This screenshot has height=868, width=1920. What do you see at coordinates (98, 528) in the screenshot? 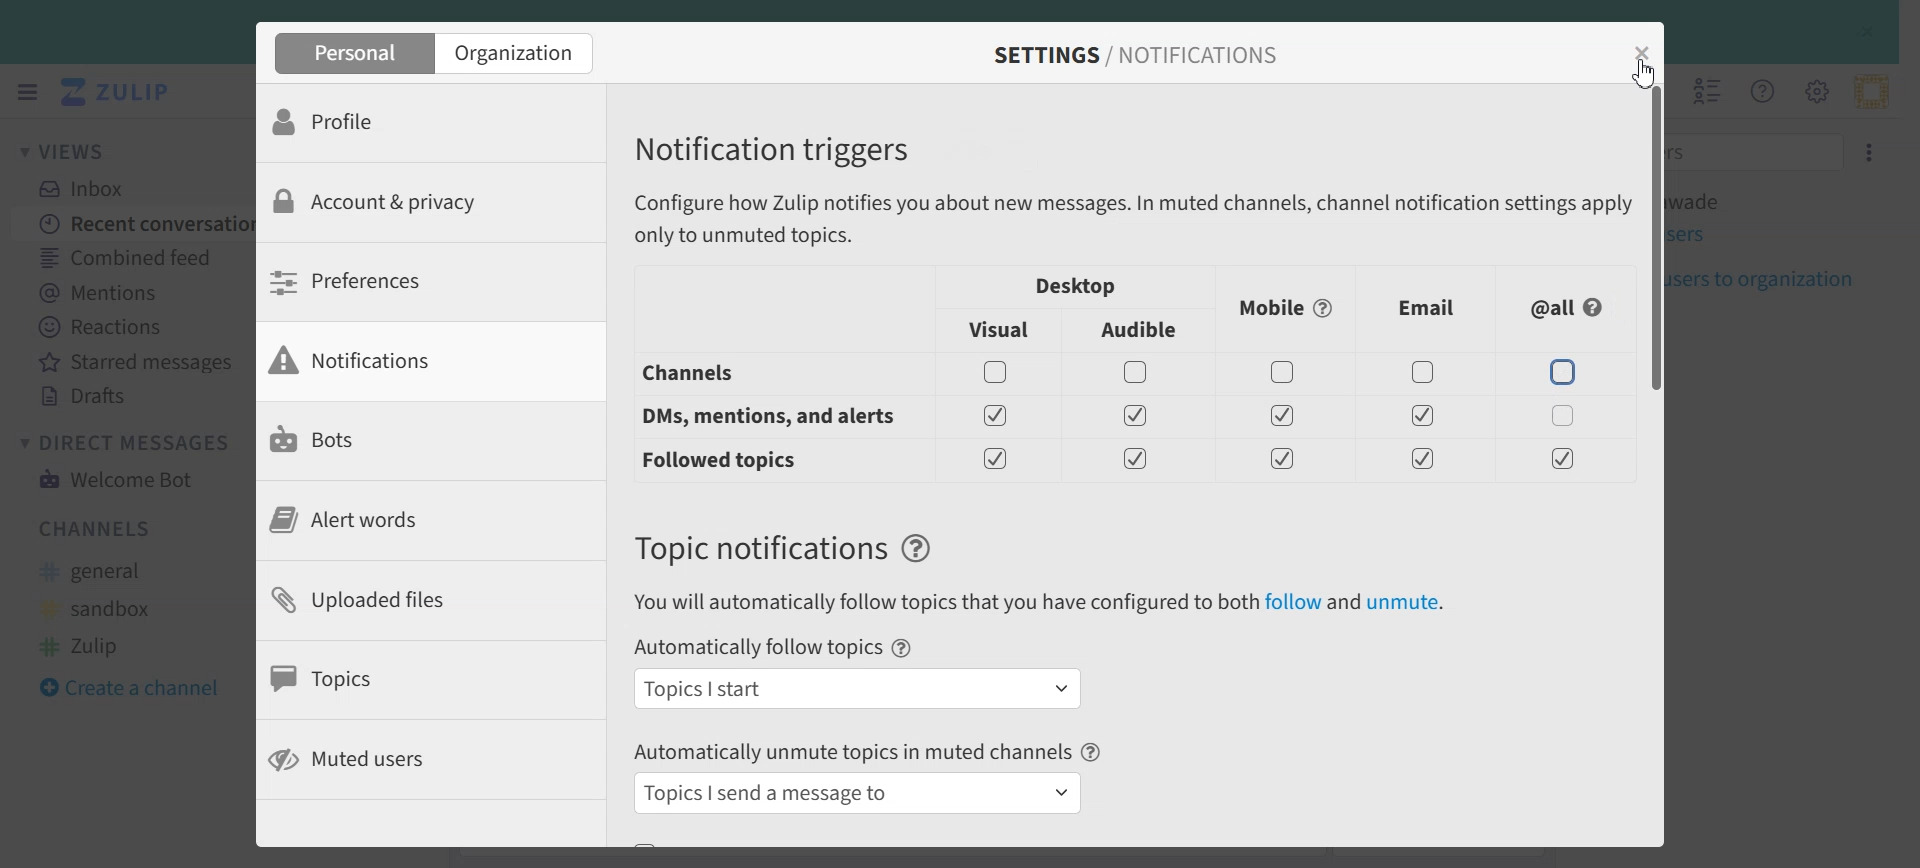
I see `Channels` at bounding box center [98, 528].